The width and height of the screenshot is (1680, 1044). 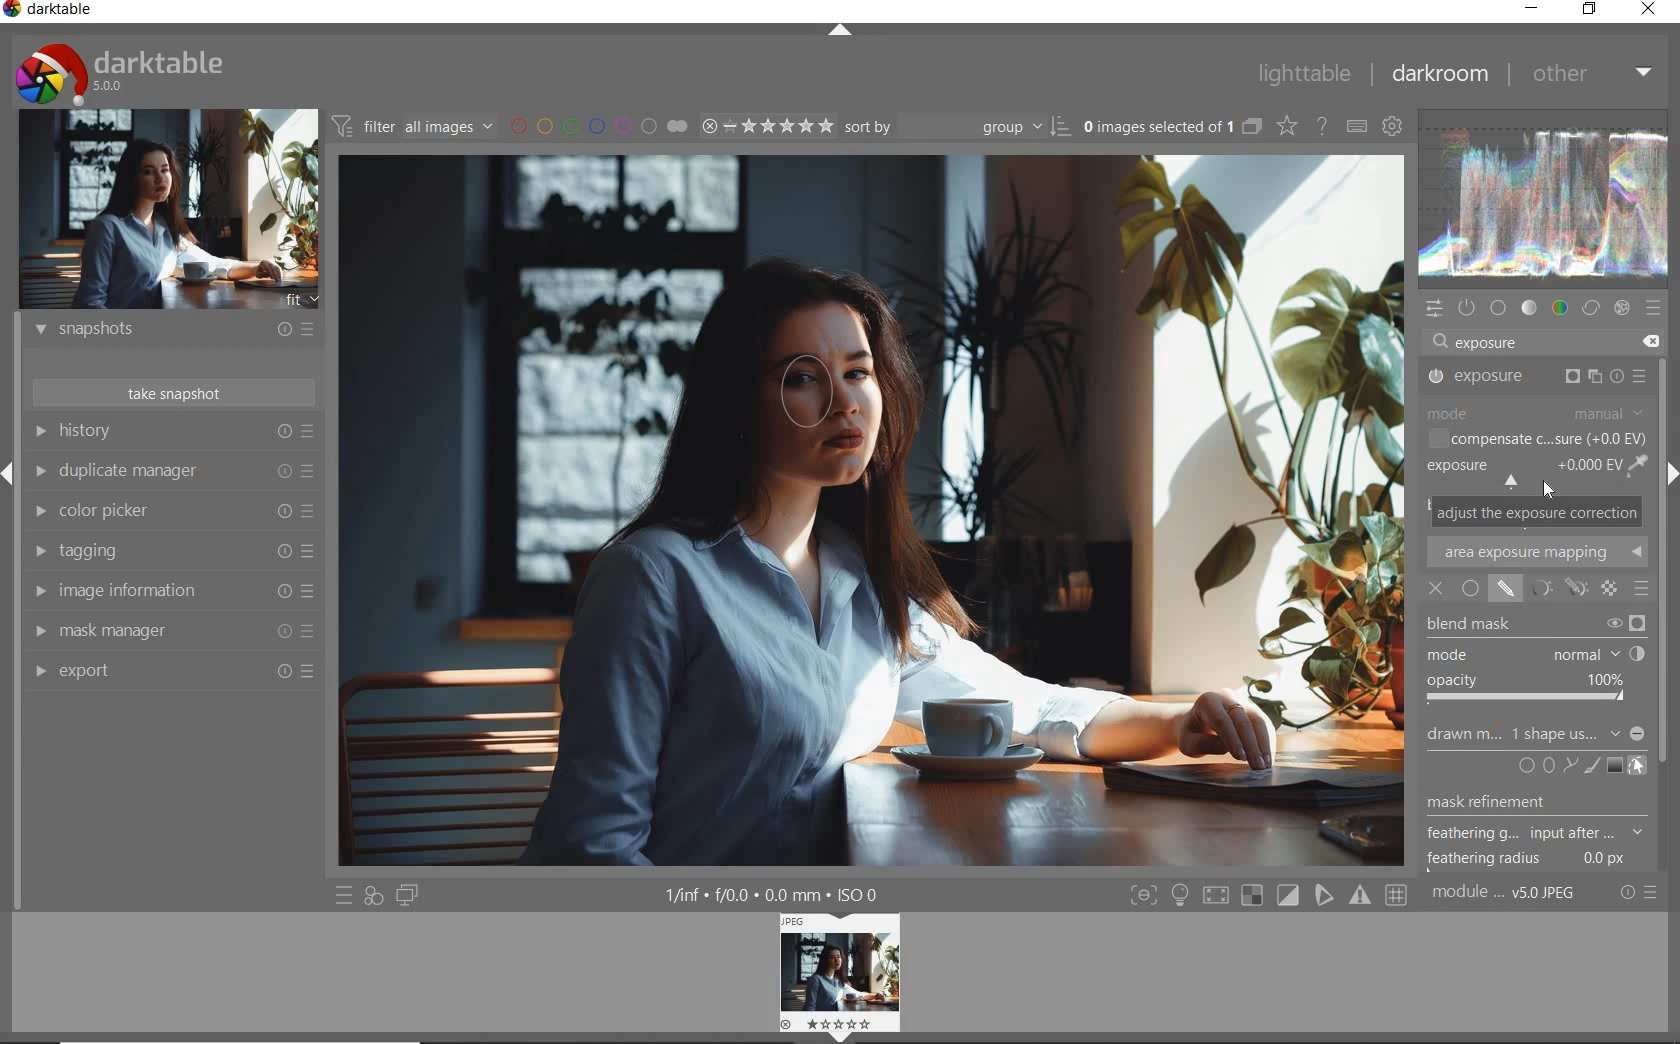 What do you see at coordinates (1655, 307) in the screenshot?
I see `presets` at bounding box center [1655, 307].